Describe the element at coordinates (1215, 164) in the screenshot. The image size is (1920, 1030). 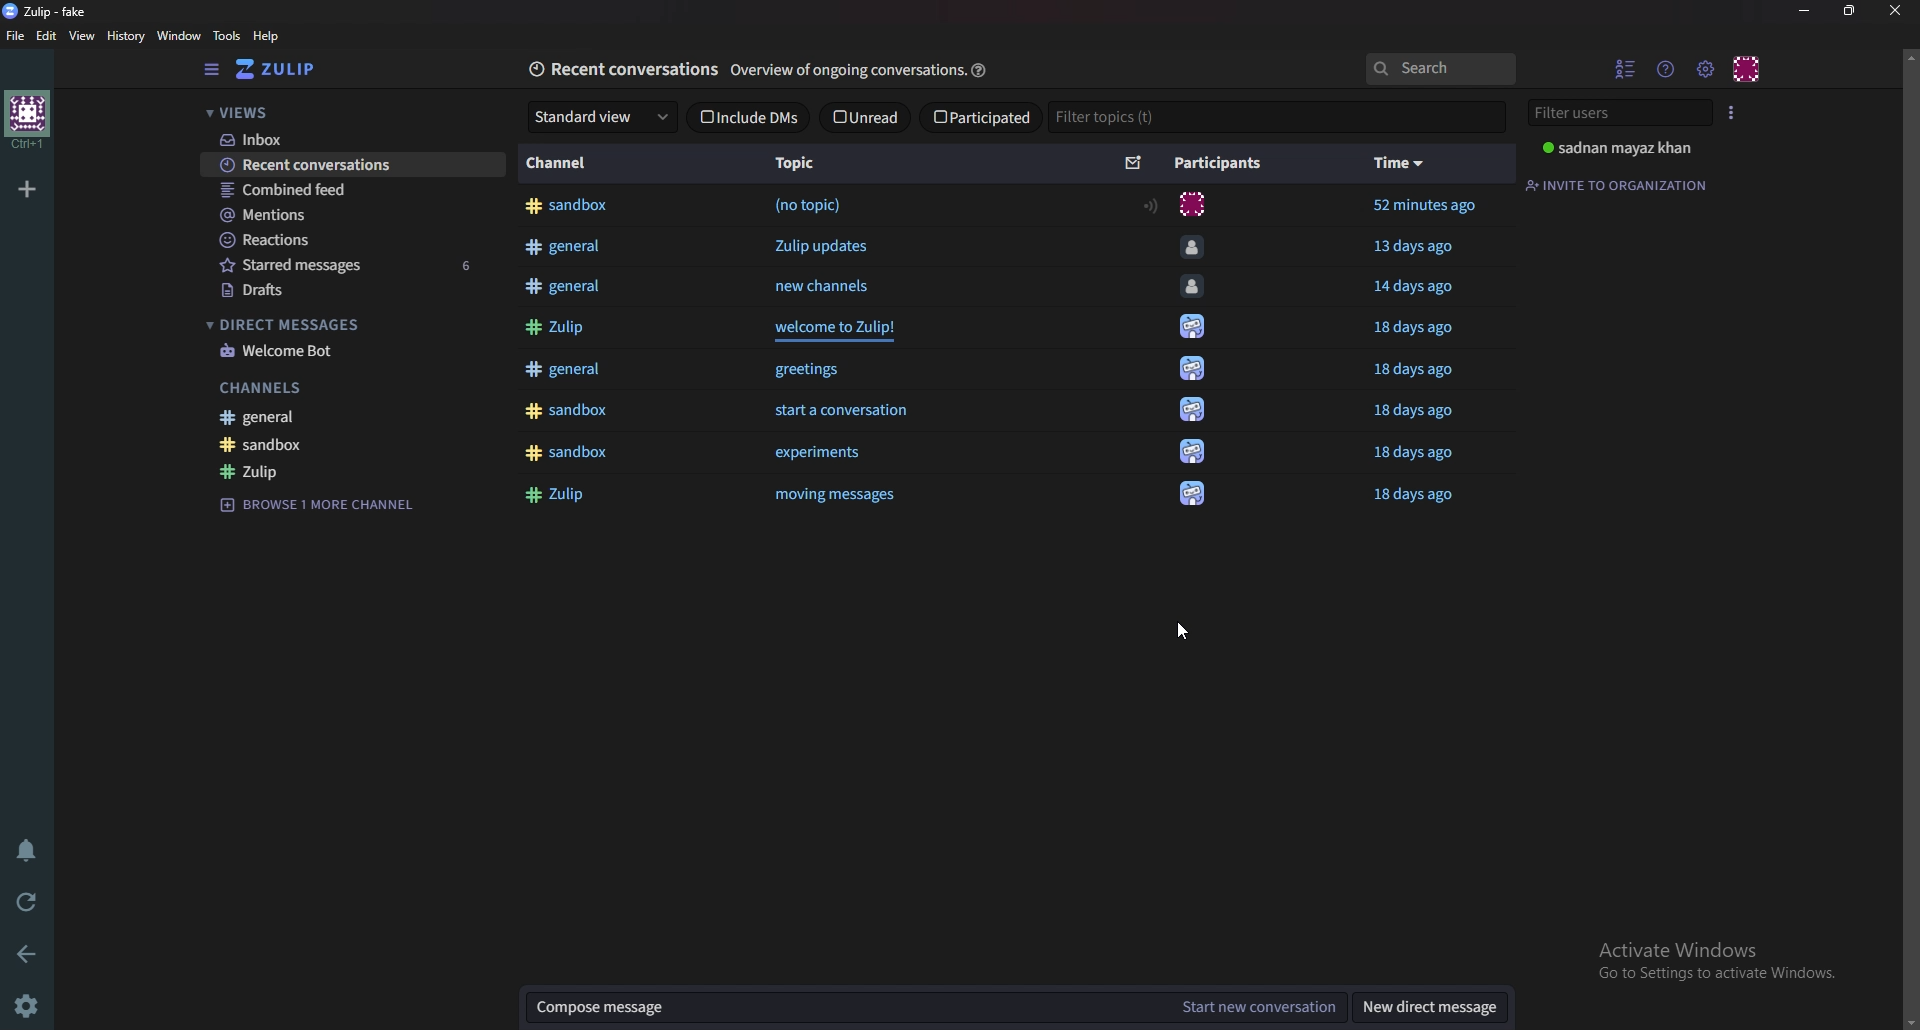
I see `Participants` at that location.